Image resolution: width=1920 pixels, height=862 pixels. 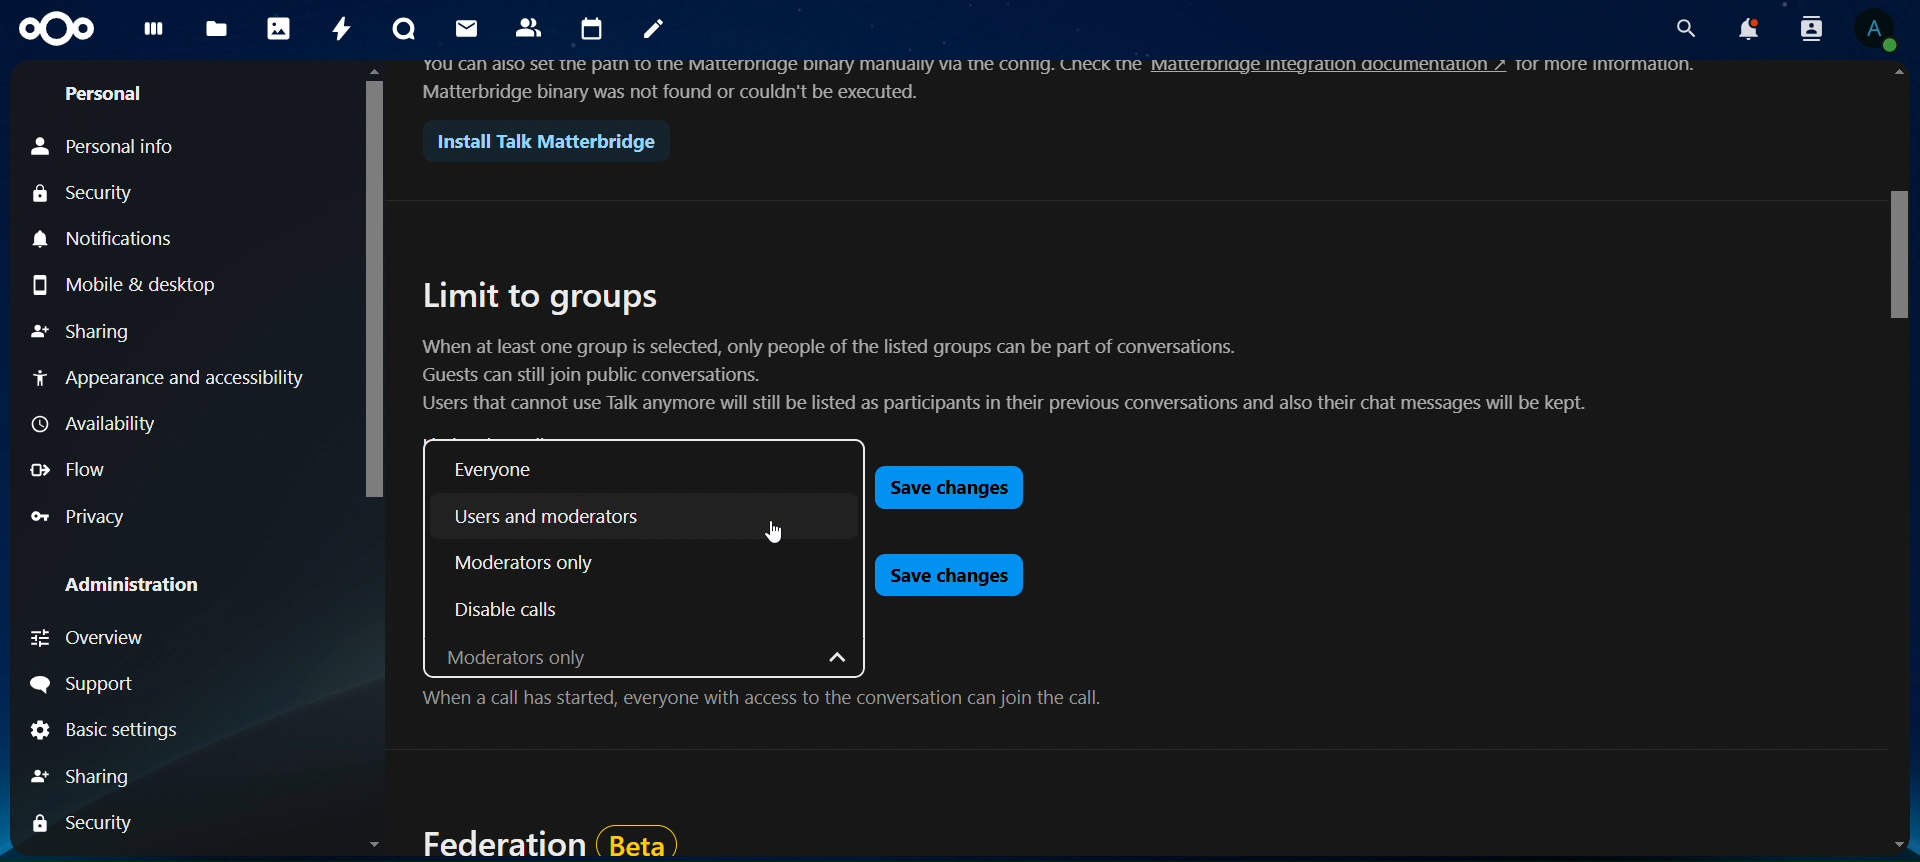 I want to click on moderators only, so click(x=524, y=561).